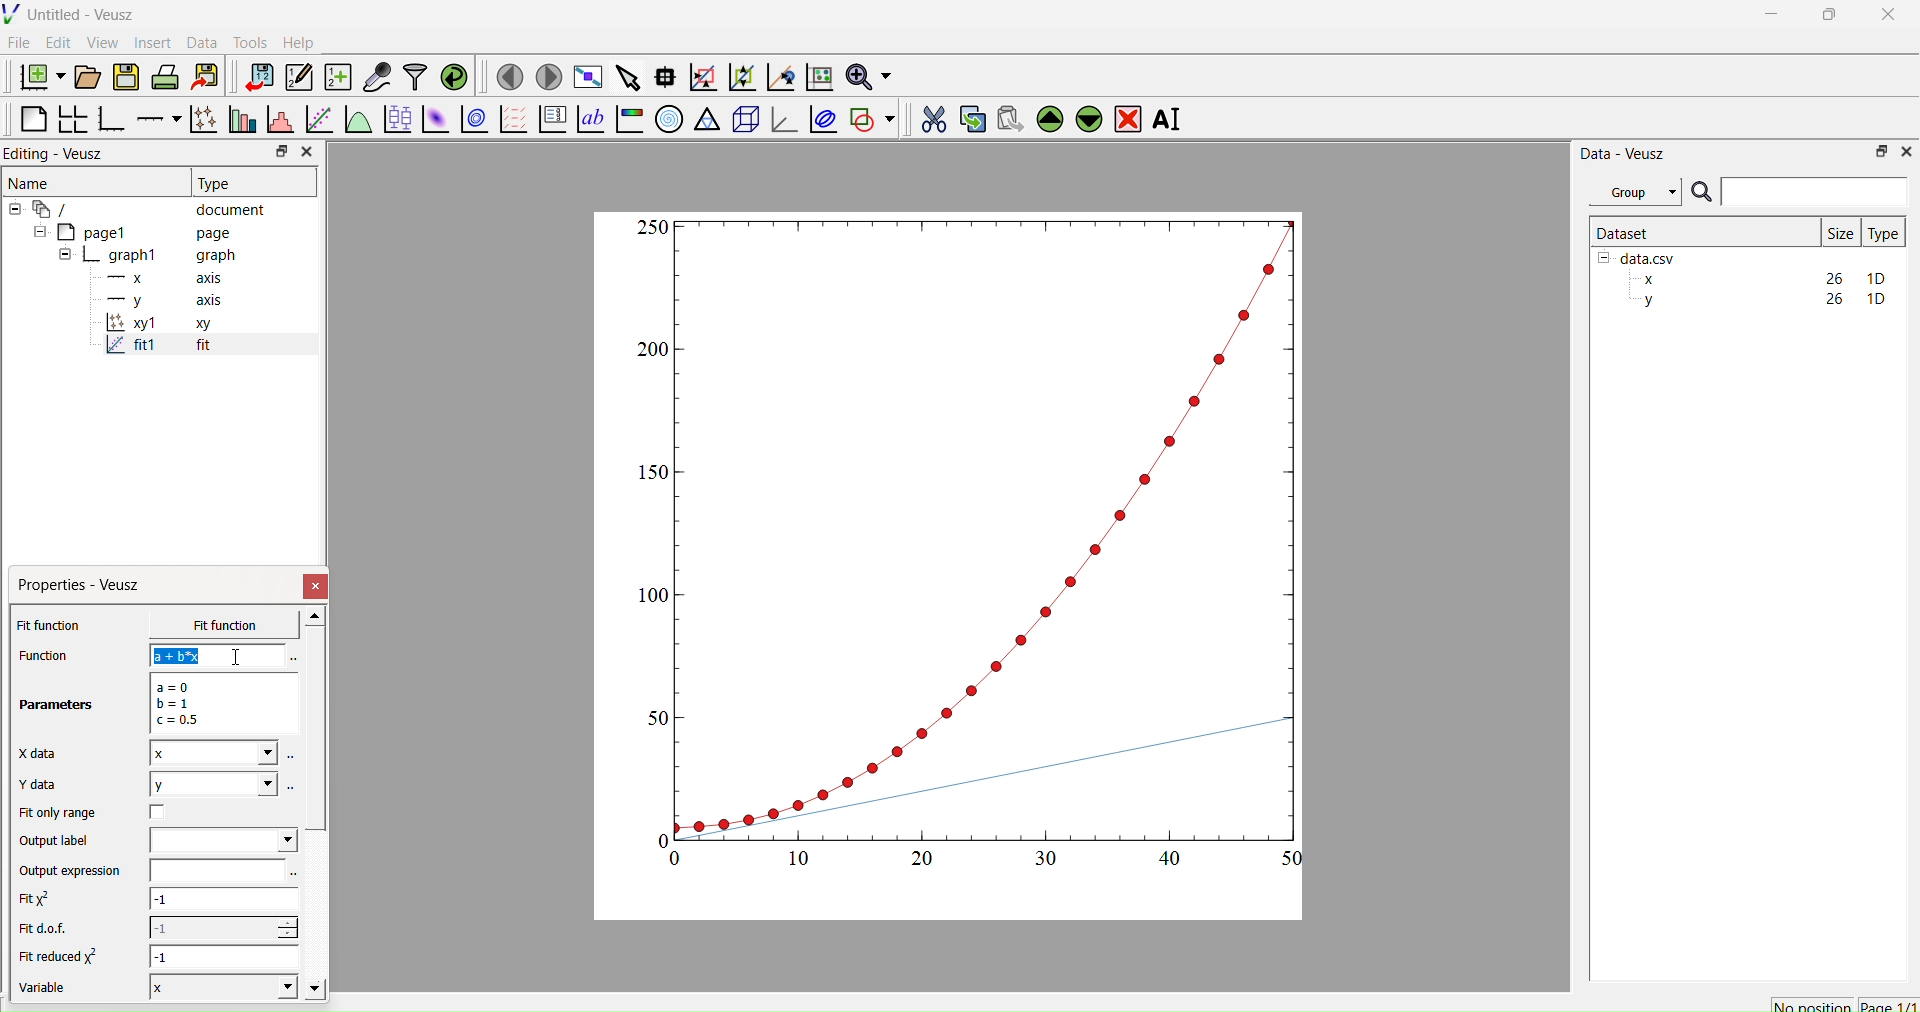 This screenshot has width=1920, height=1012. Describe the element at coordinates (296, 42) in the screenshot. I see `Help` at that location.